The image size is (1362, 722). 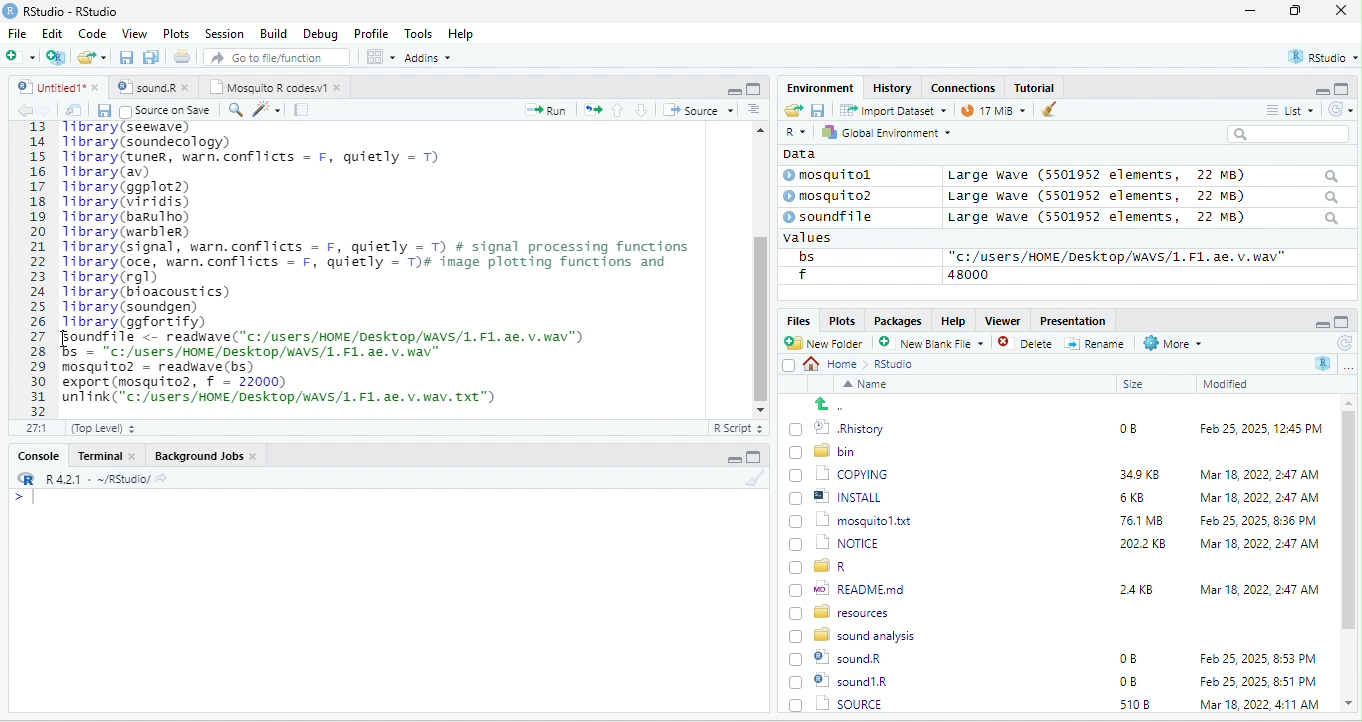 What do you see at coordinates (1130, 680) in the screenshot?
I see `5108` at bounding box center [1130, 680].